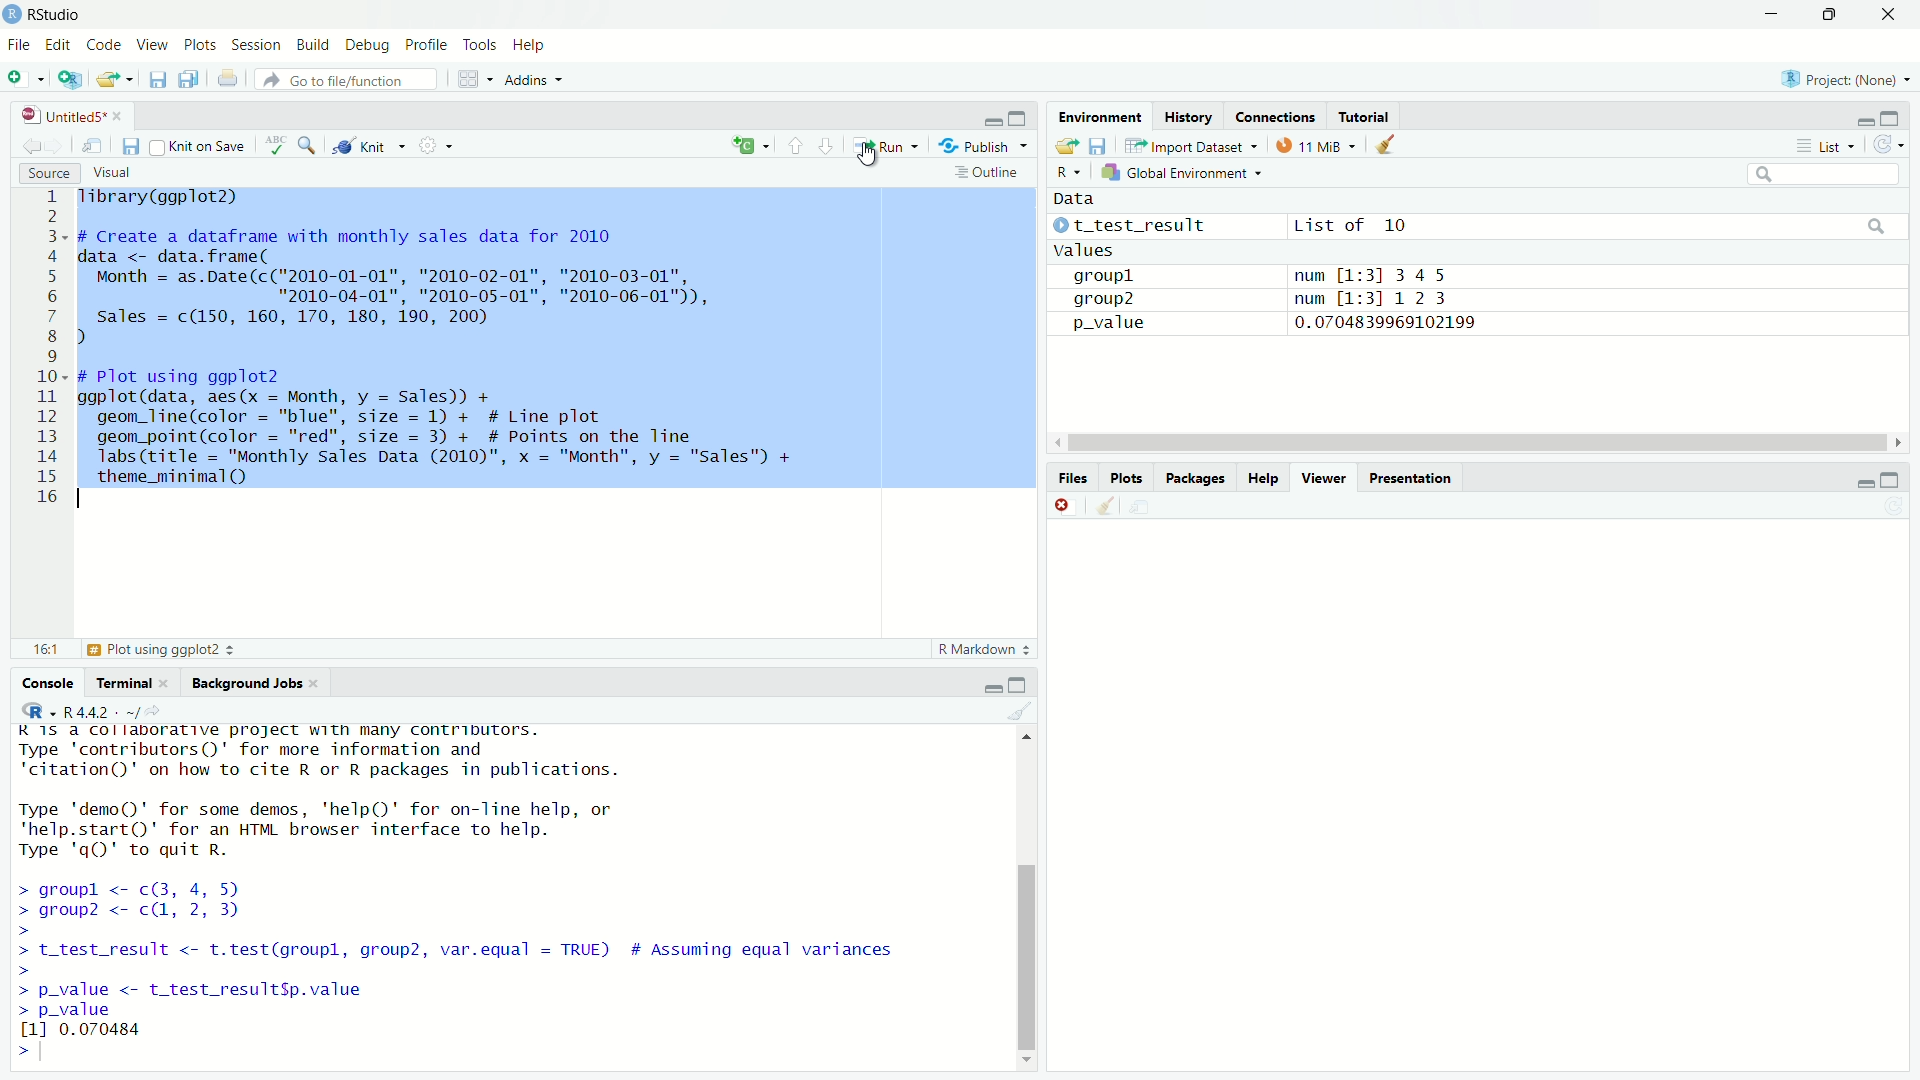  Describe the element at coordinates (988, 172) in the screenshot. I see `Outline` at that location.